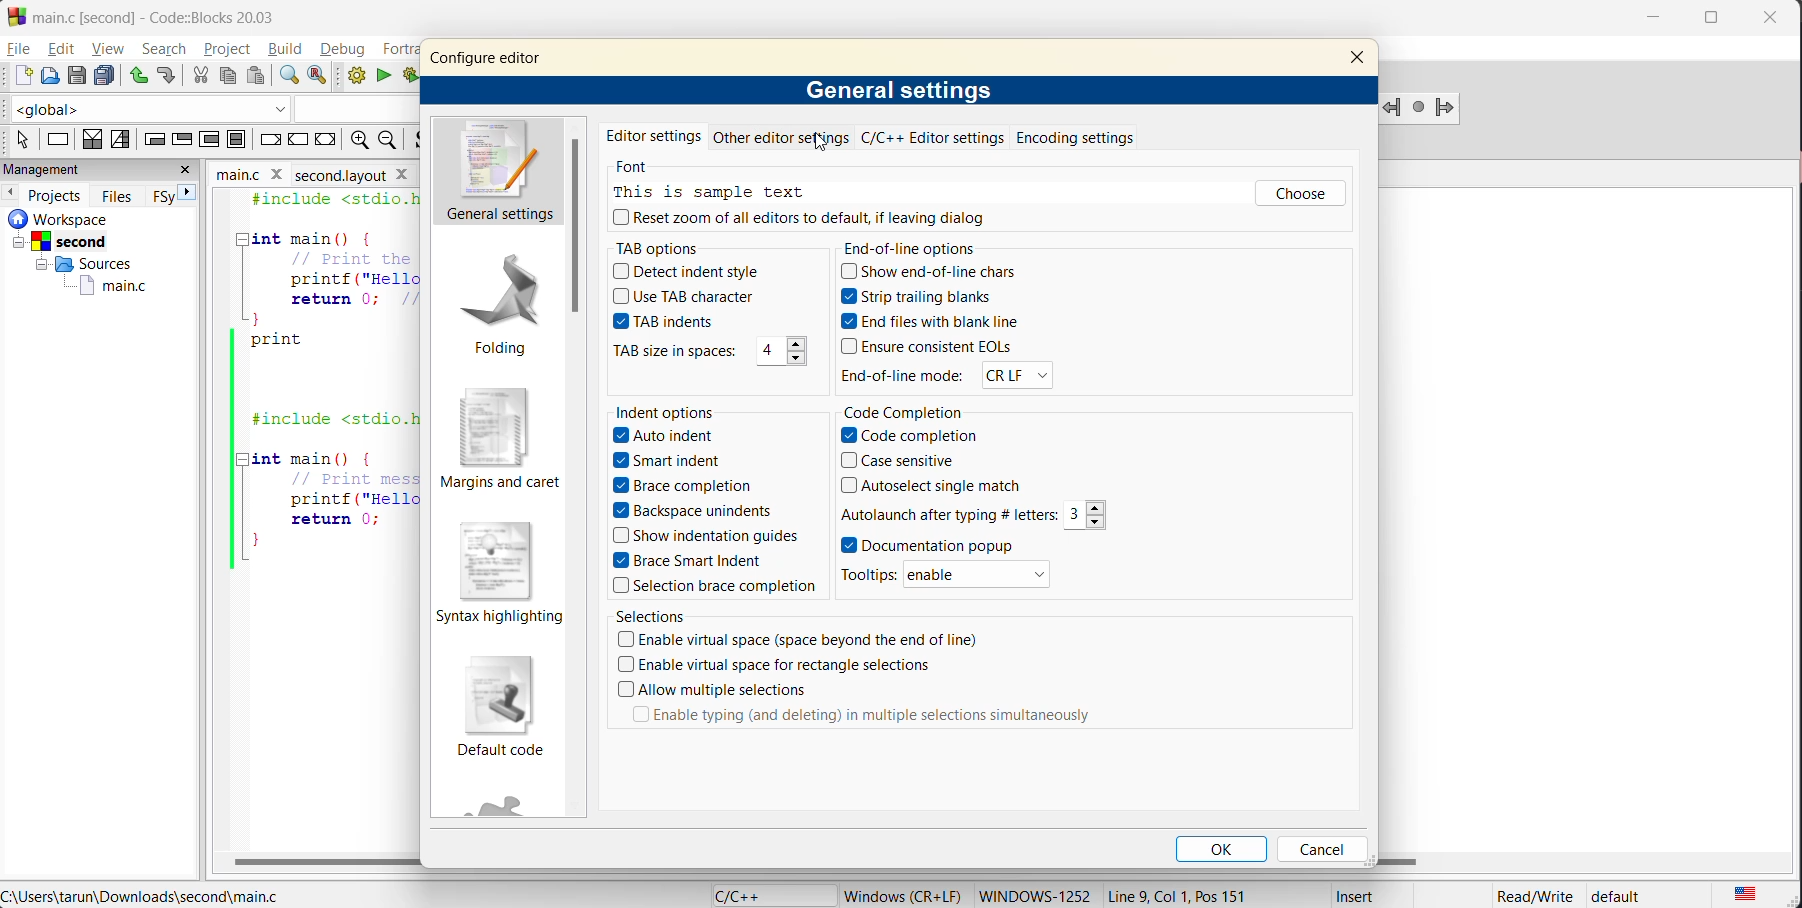  I want to click on Codeblock logo, so click(15, 16).